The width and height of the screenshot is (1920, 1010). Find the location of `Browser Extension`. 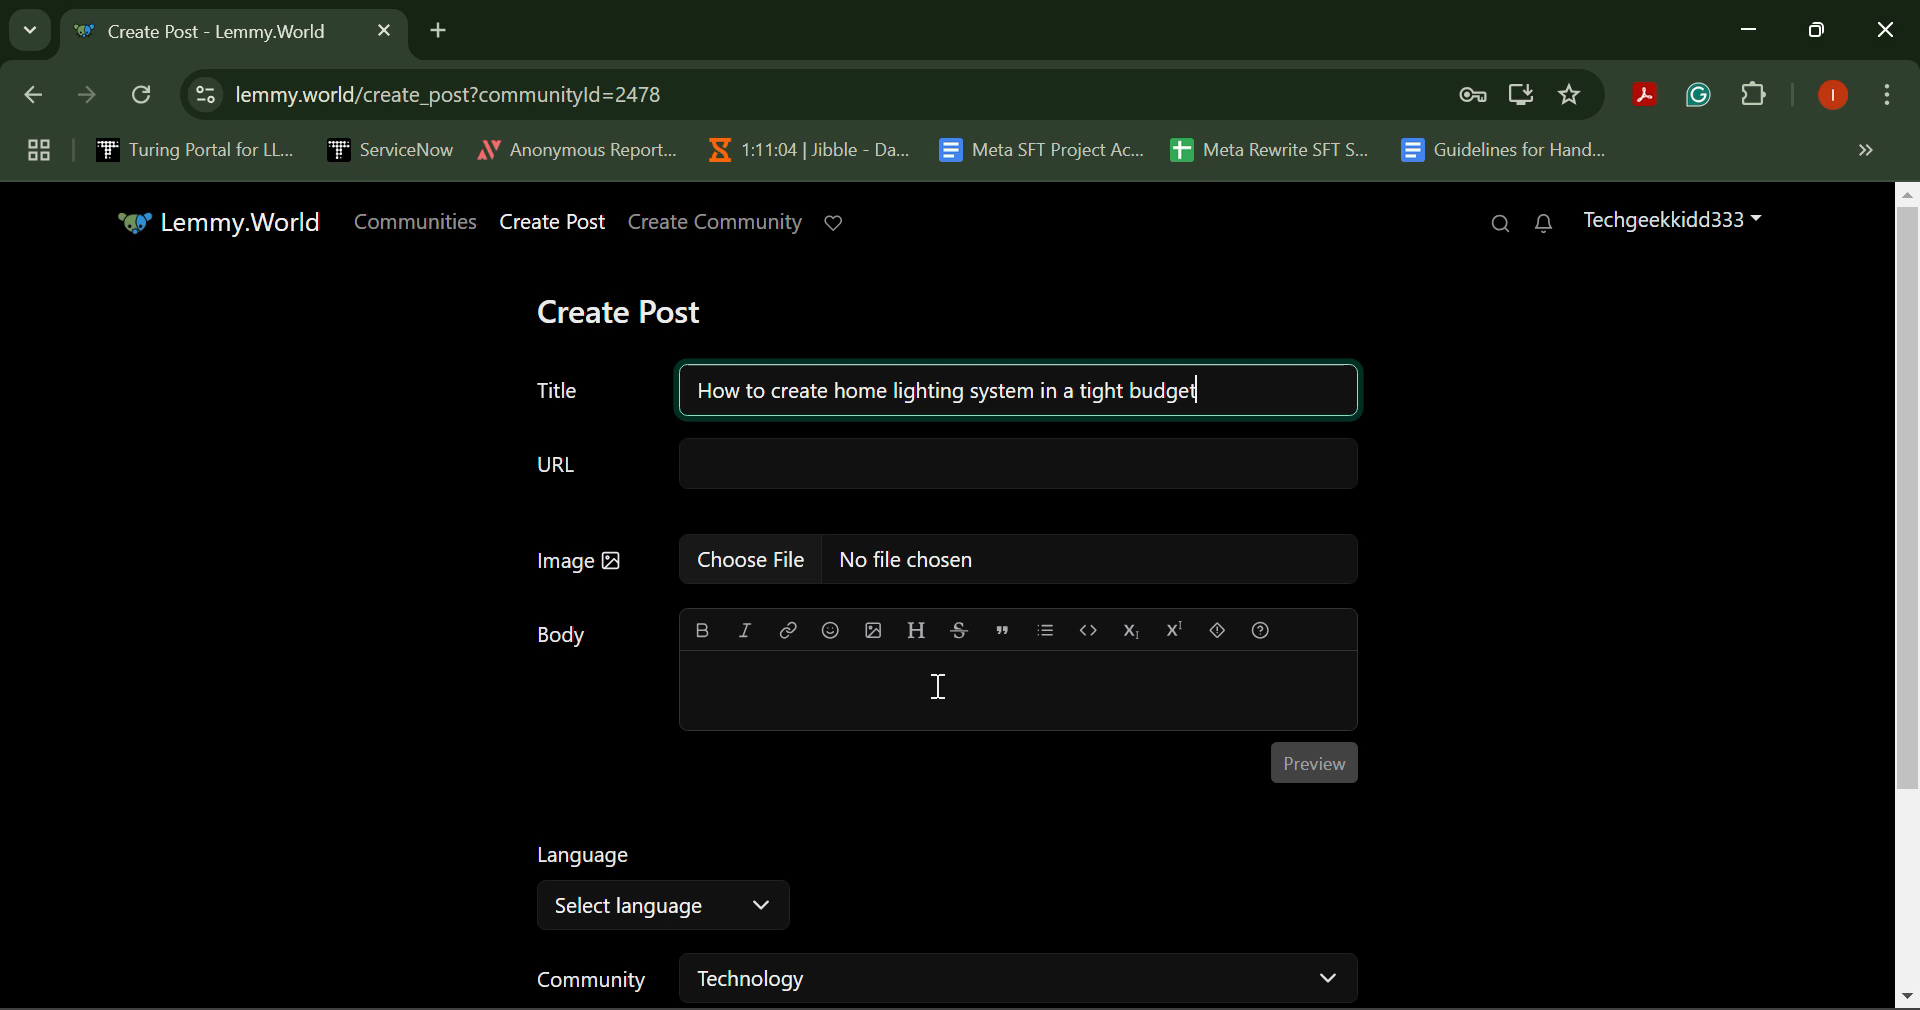

Browser Extension is located at coordinates (1703, 96).